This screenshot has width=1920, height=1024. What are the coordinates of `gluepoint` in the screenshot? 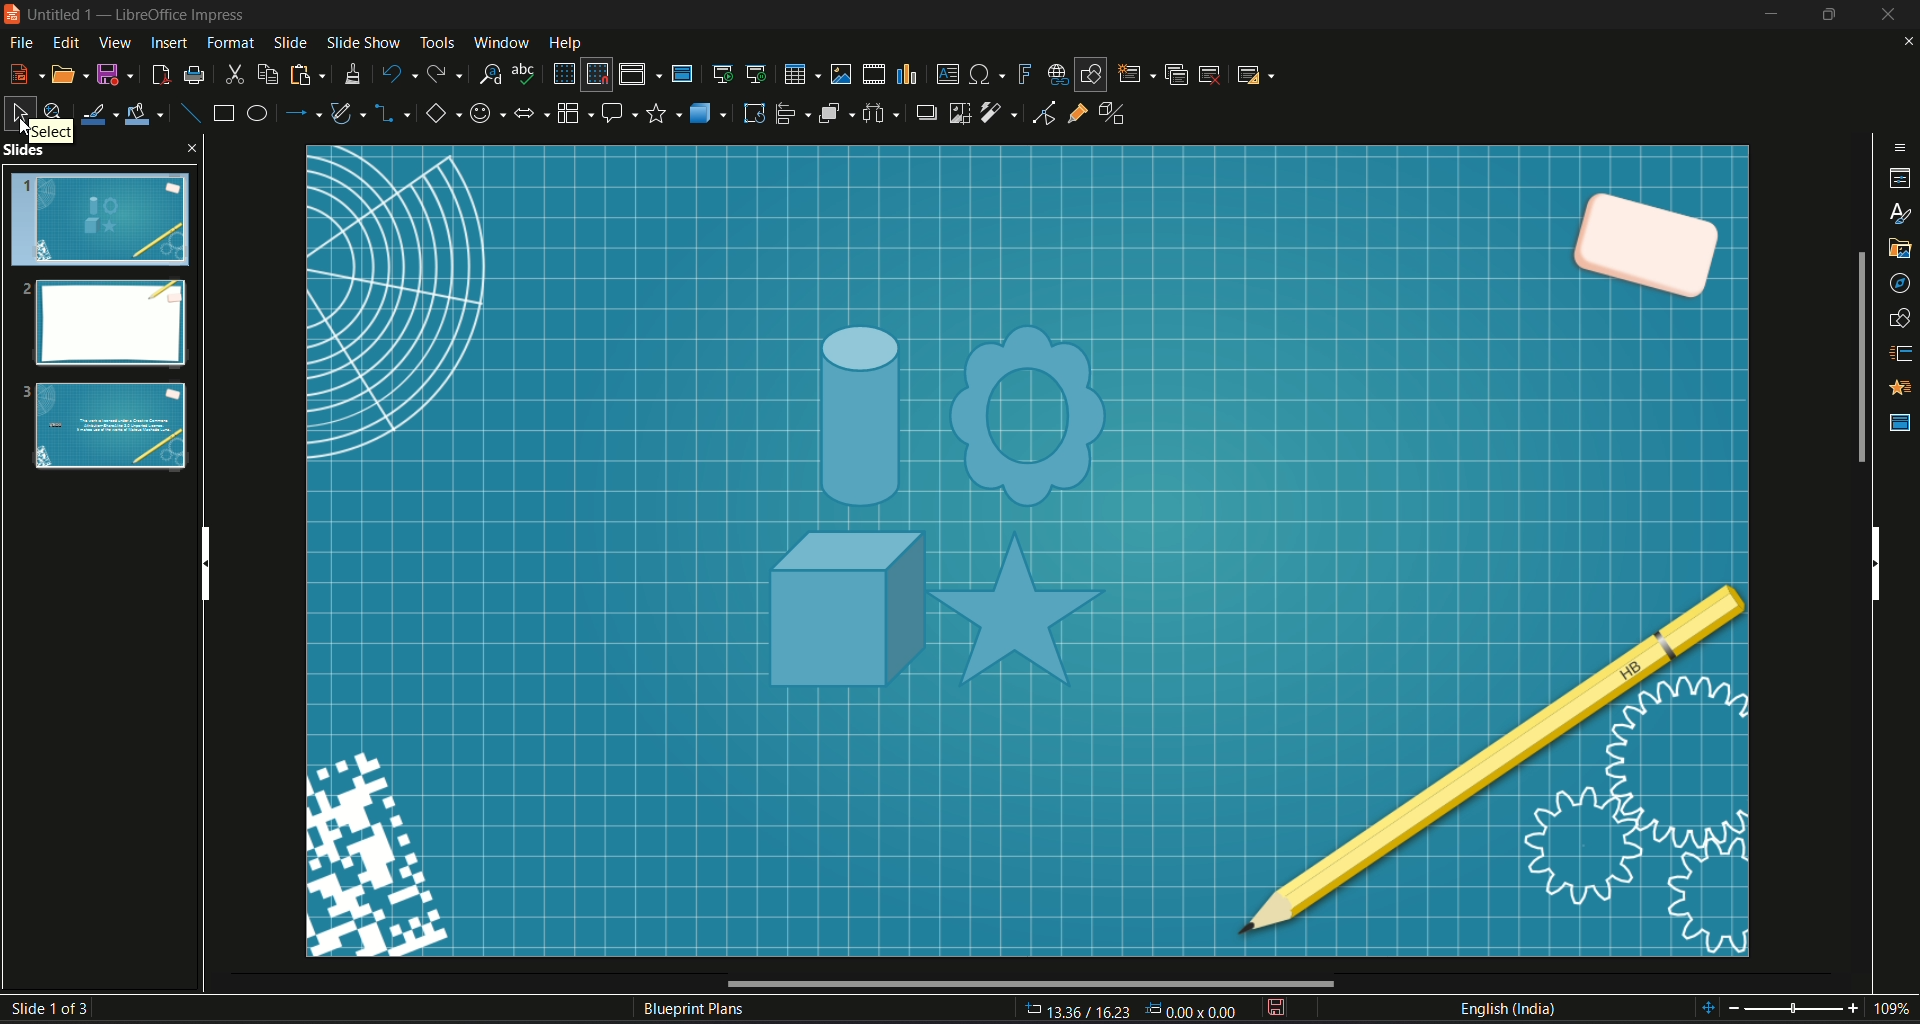 It's located at (1077, 111).